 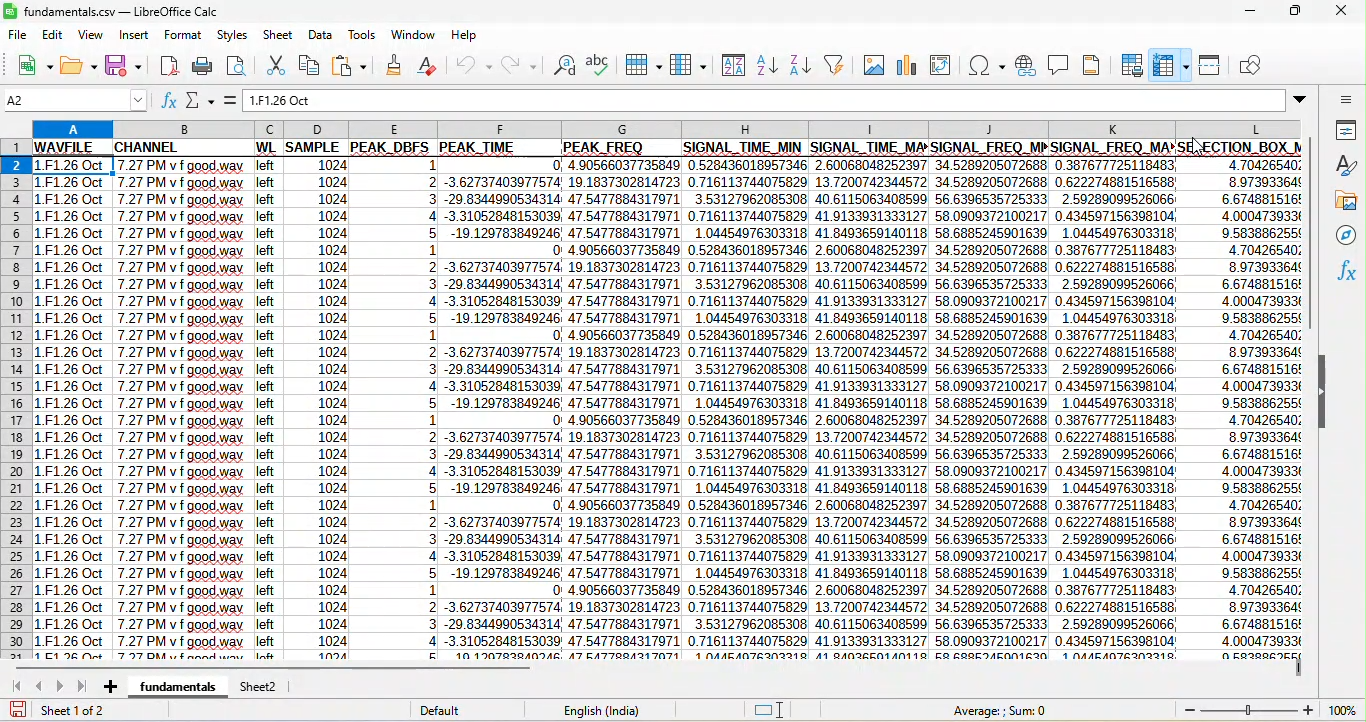 What do you see at coordinates (106, 684) in the screenshot?
I see `add sheet` at bounding box center [106, 684].